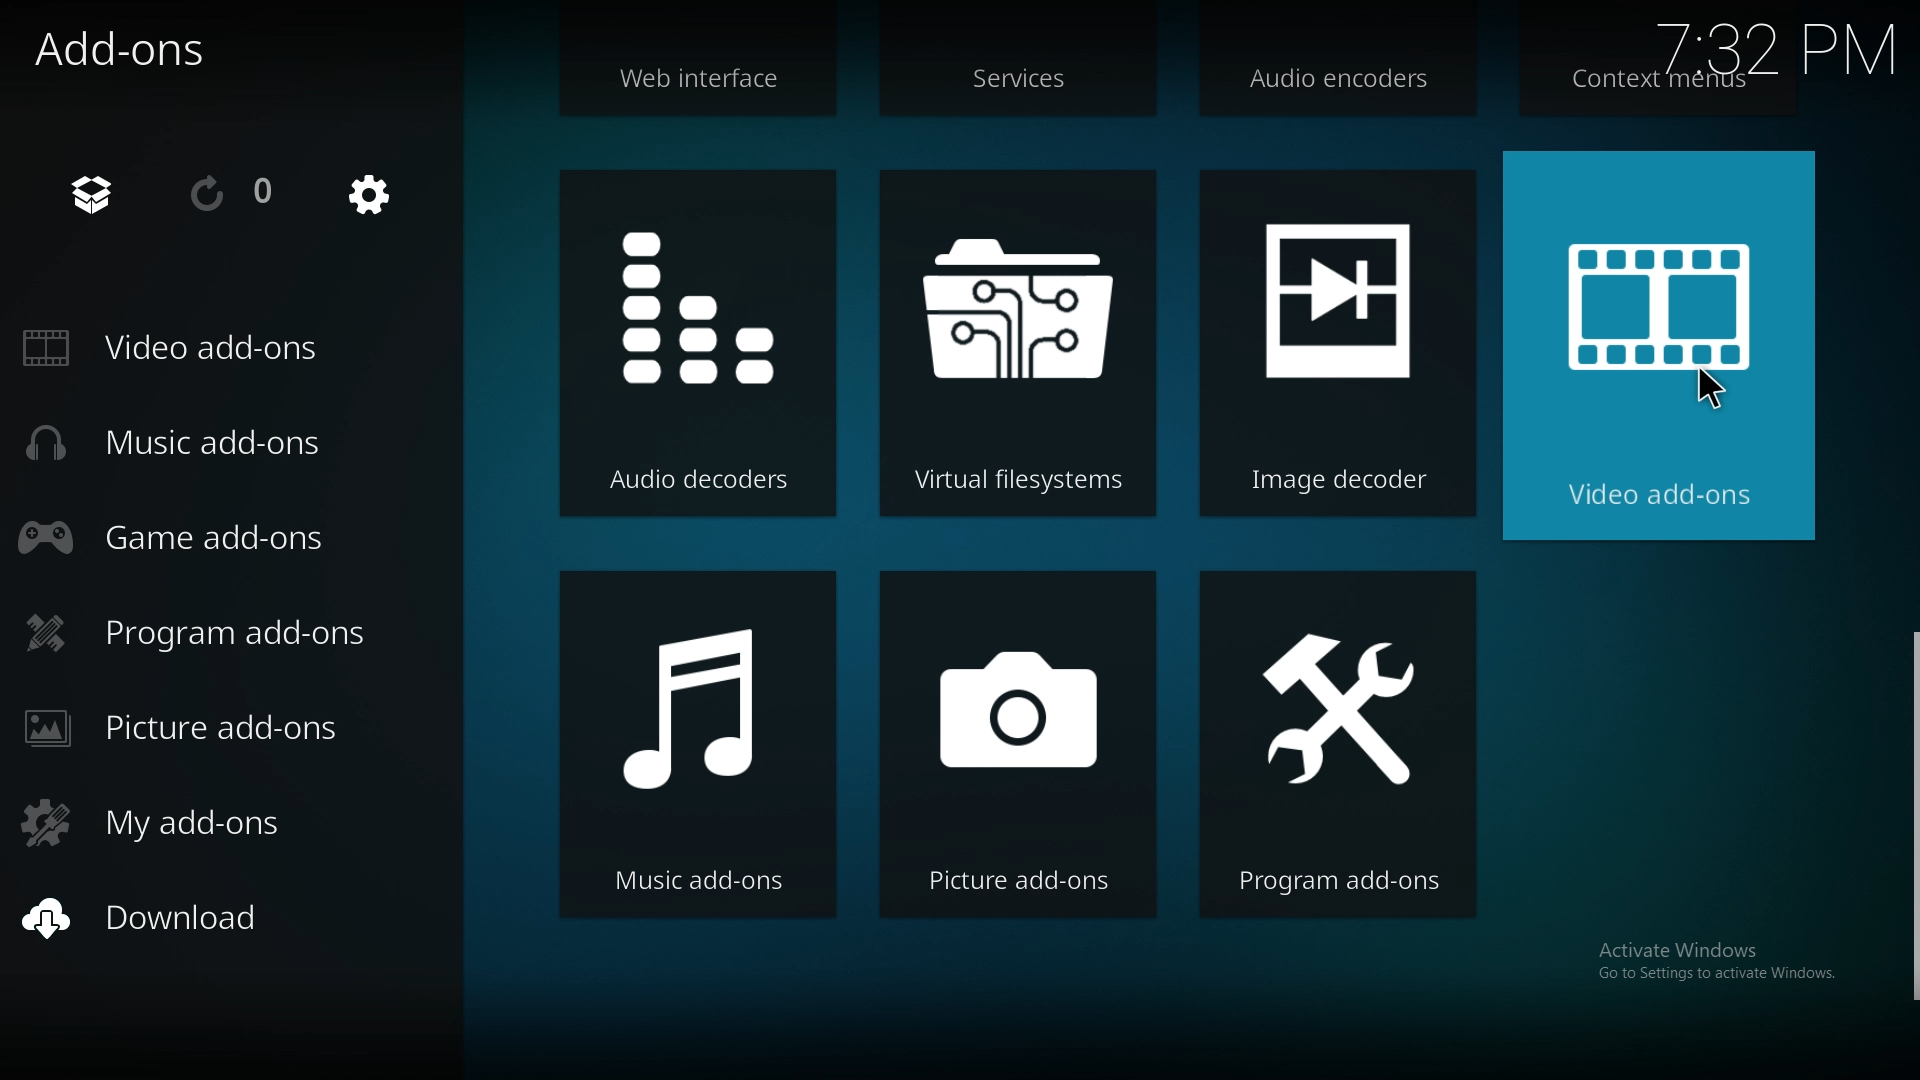  I want to click on audio encoders, so click(1339, 86).